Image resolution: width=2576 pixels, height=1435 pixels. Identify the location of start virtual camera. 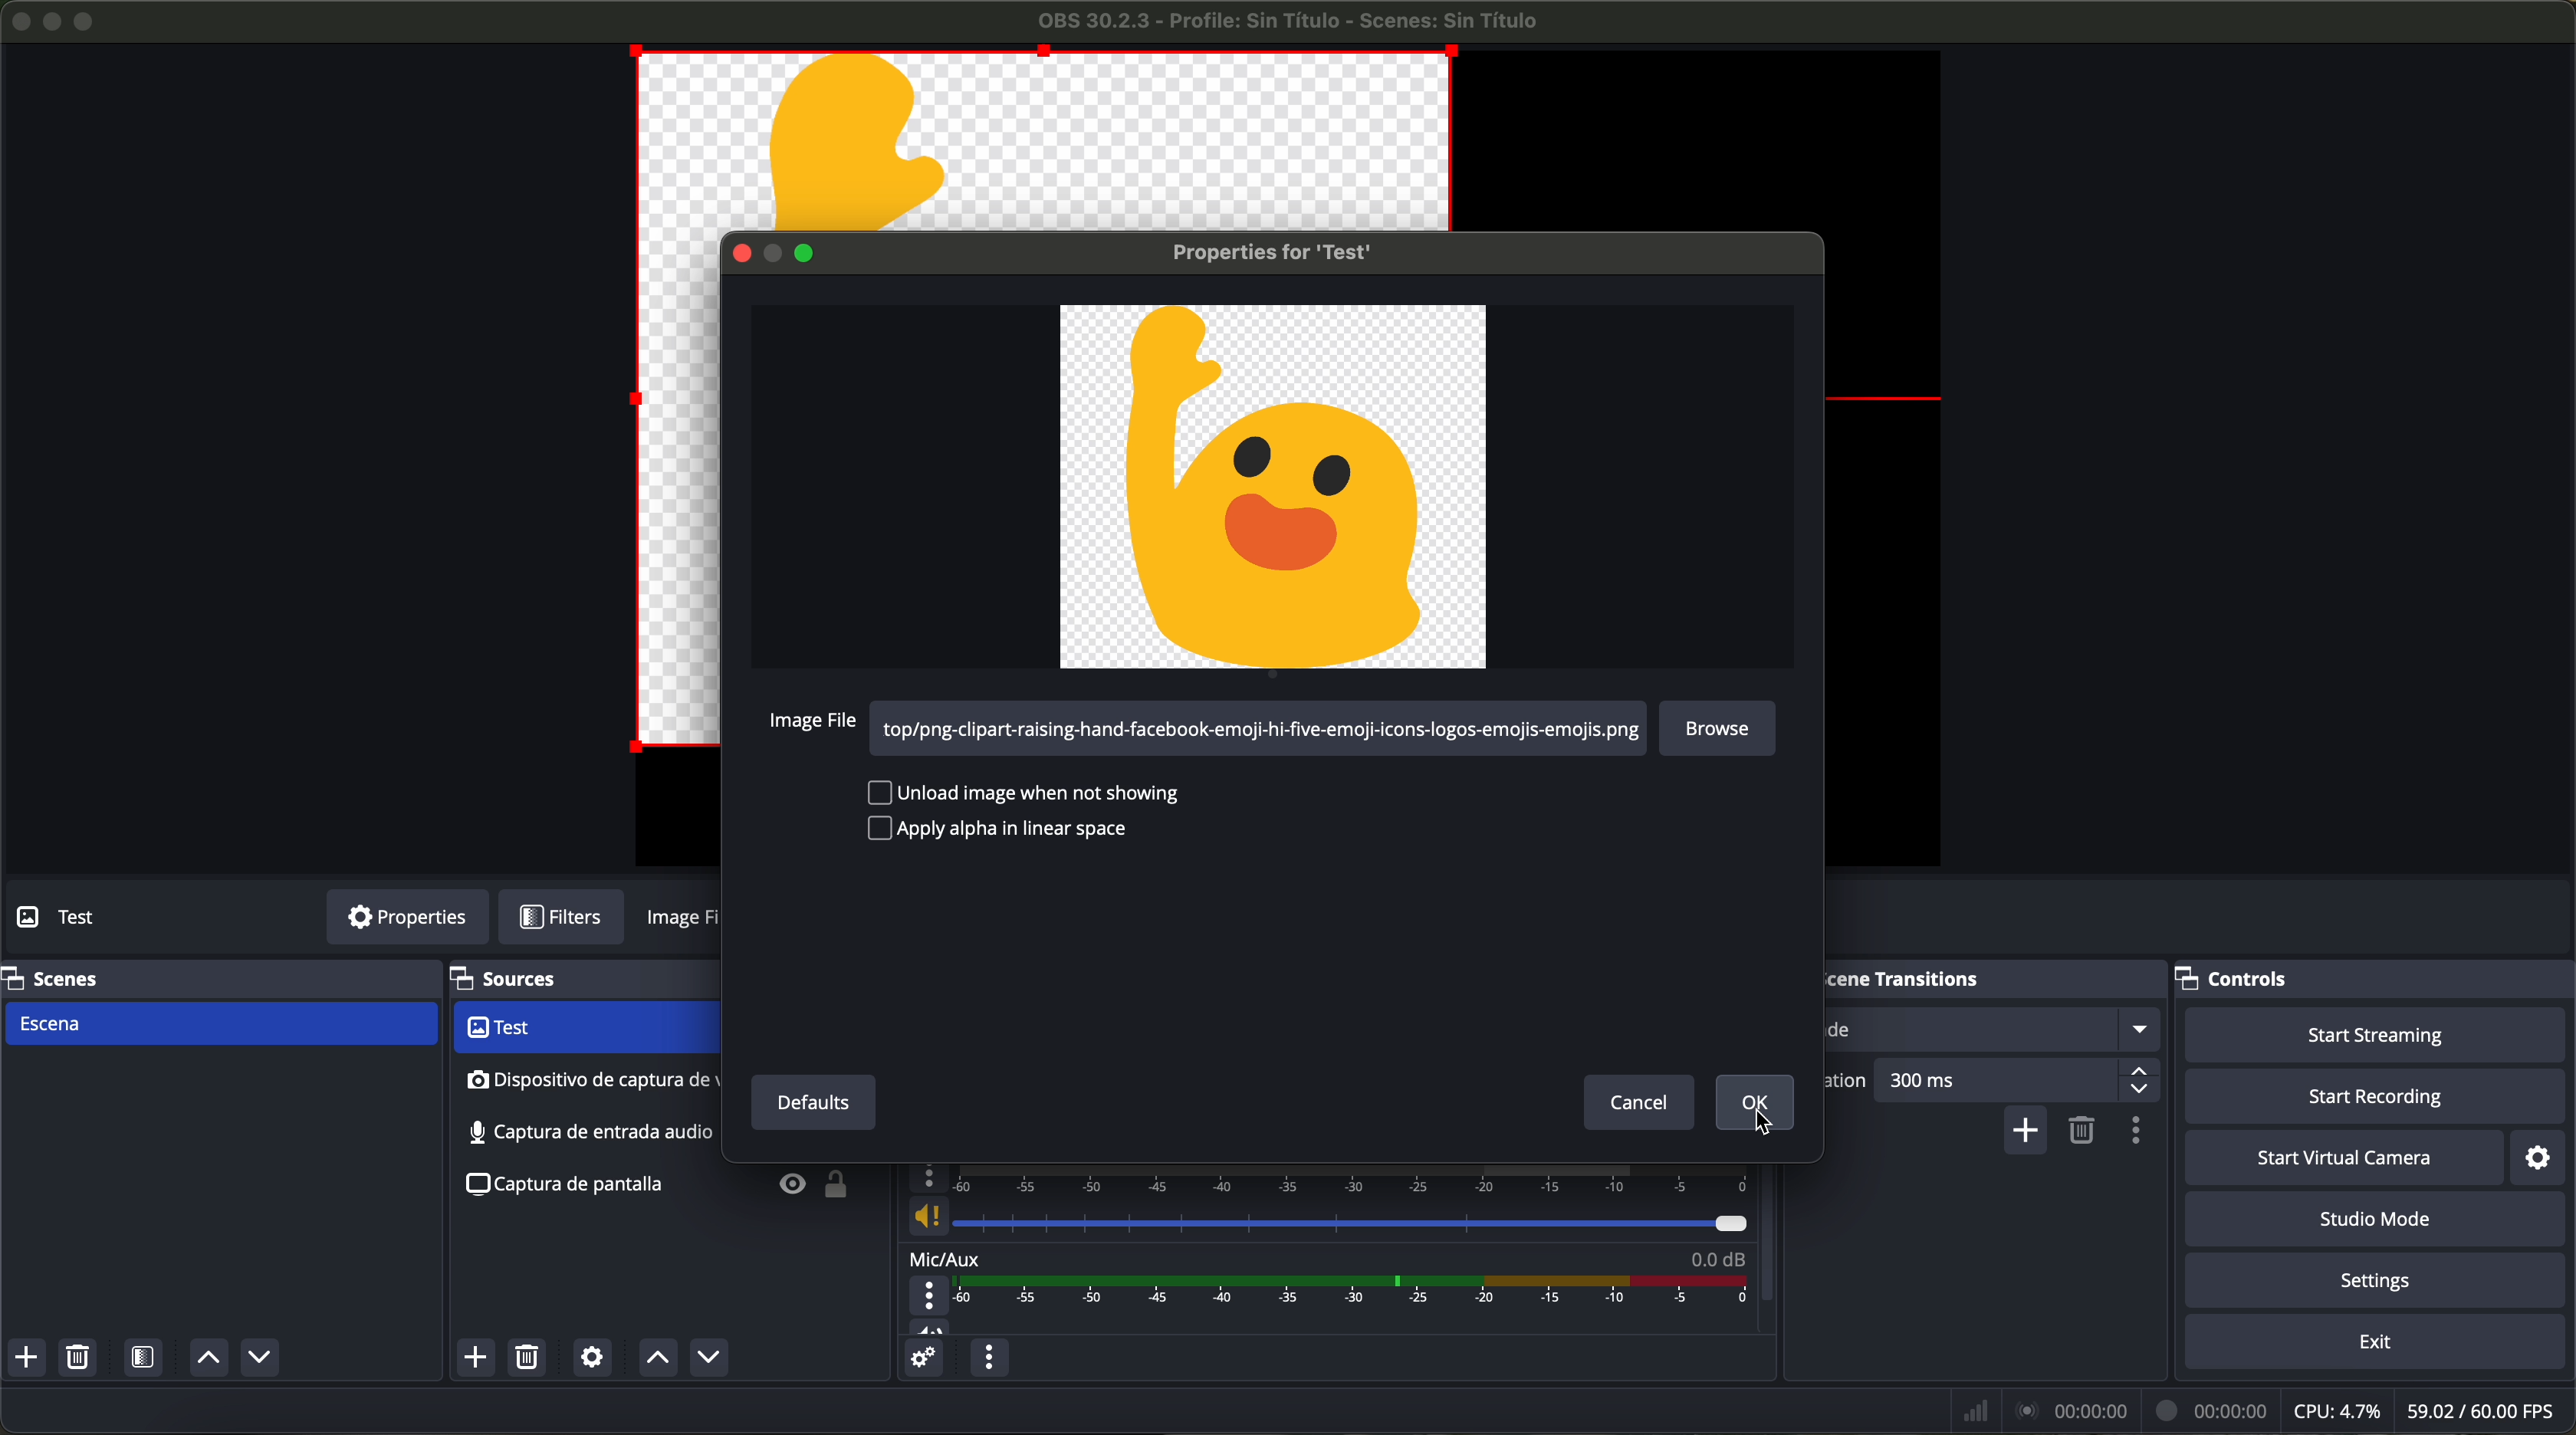
(2344, 1157).